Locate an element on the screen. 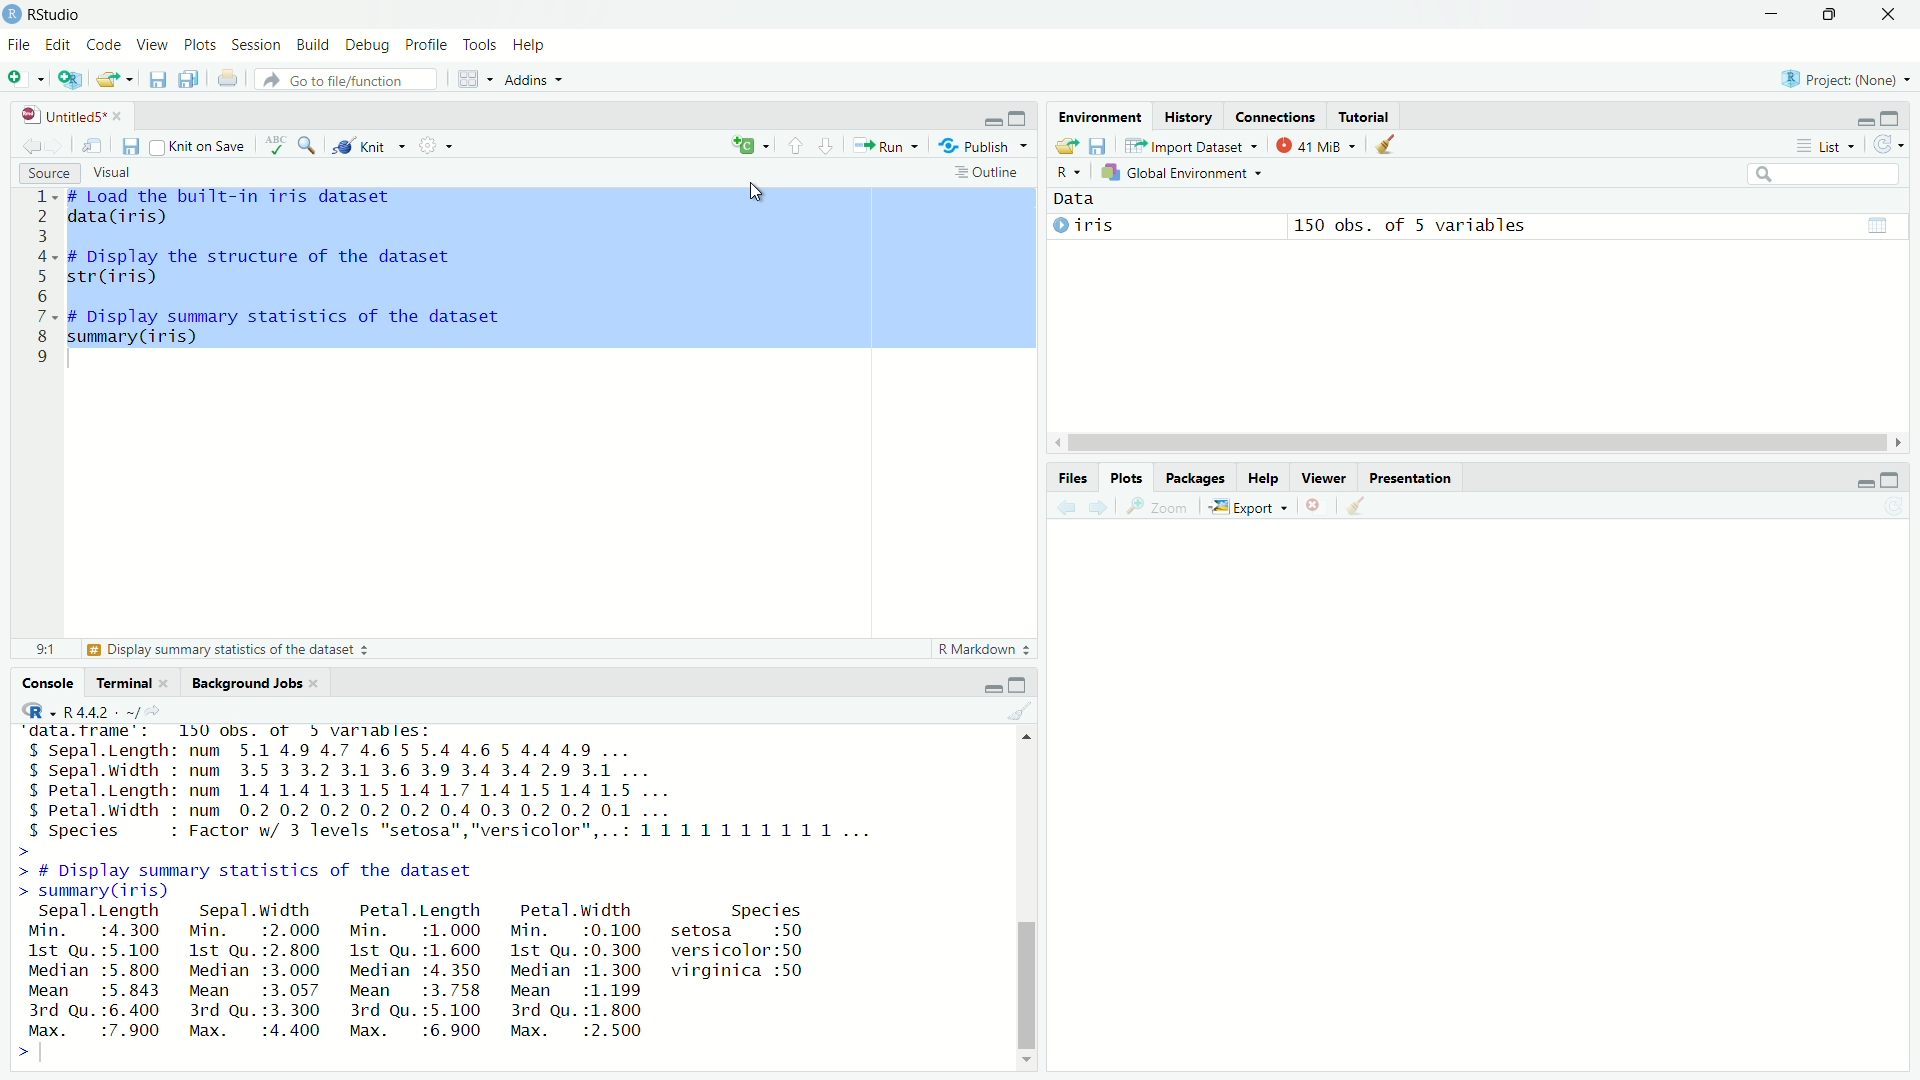 The width and height of the screenshot is (1920, 1080). Spell Check is located at coordinates (275, 146).